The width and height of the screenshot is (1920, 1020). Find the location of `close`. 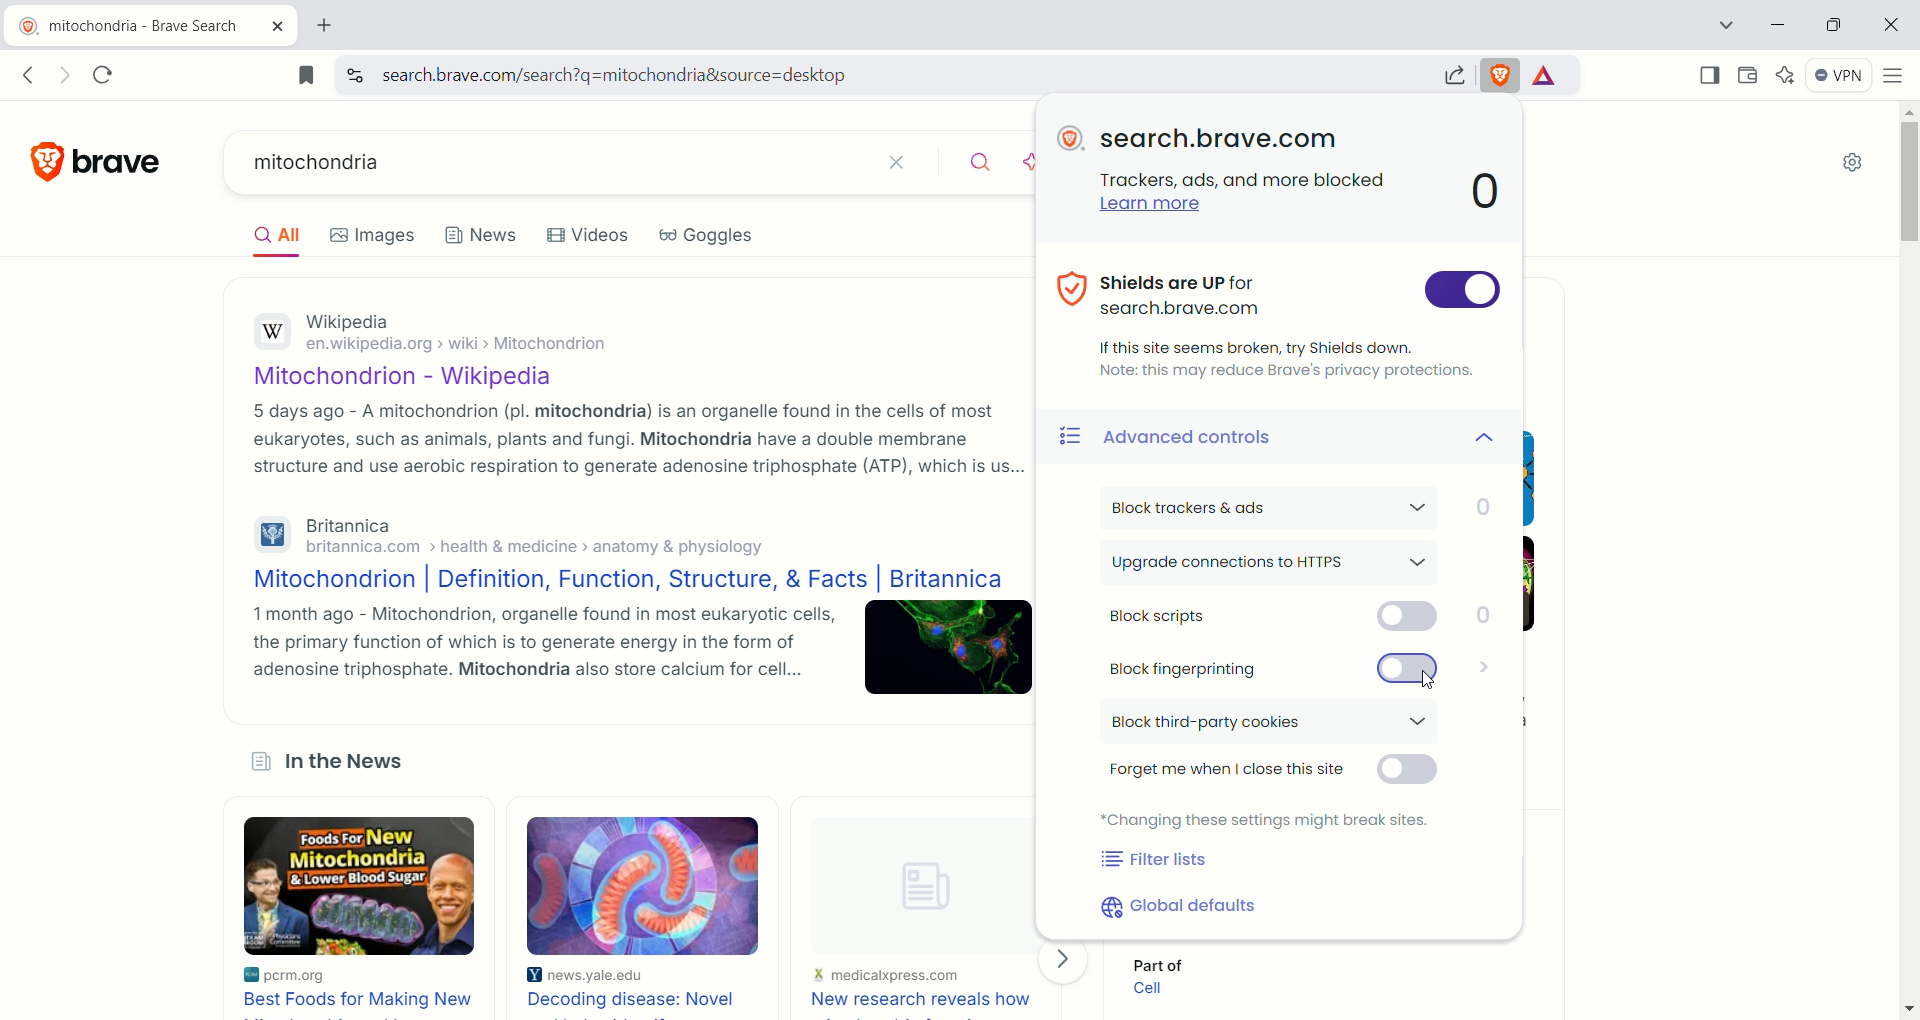

close is located at coordinates (1889, 25).